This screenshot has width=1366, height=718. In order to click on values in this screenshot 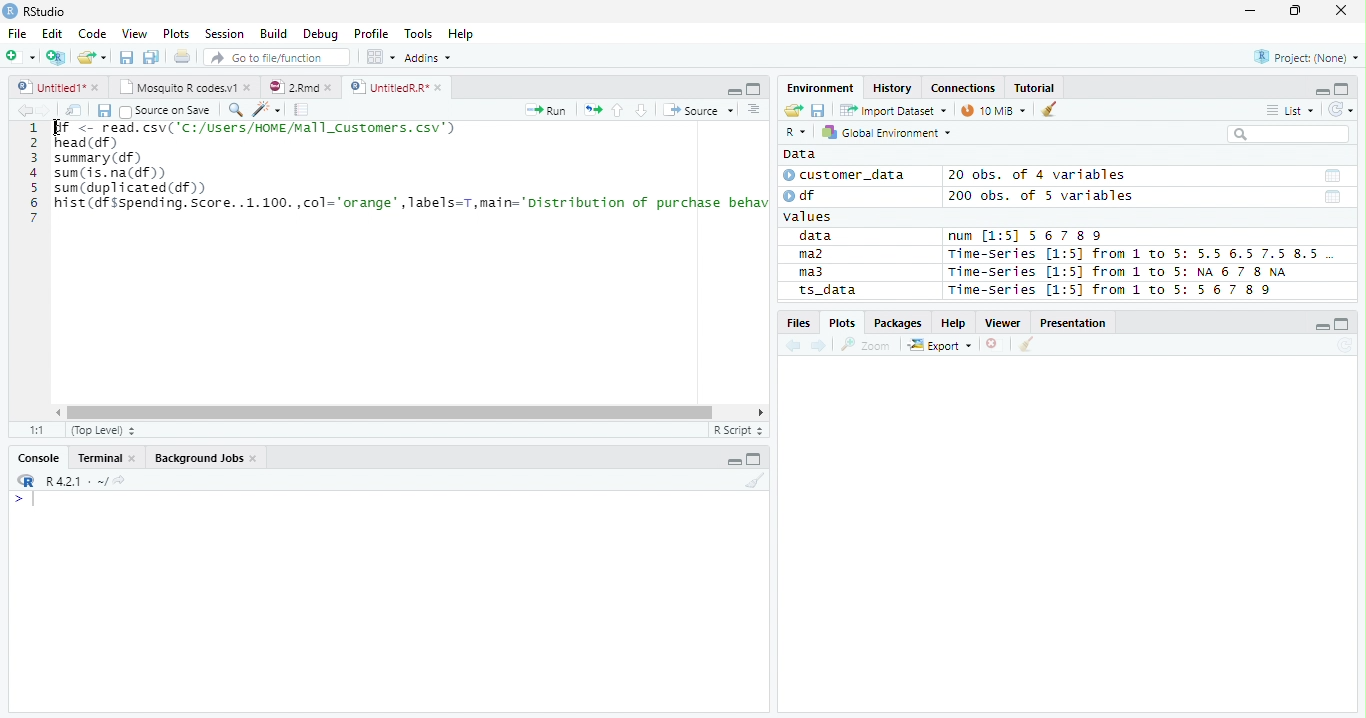, I will do `click(810, 217)`.